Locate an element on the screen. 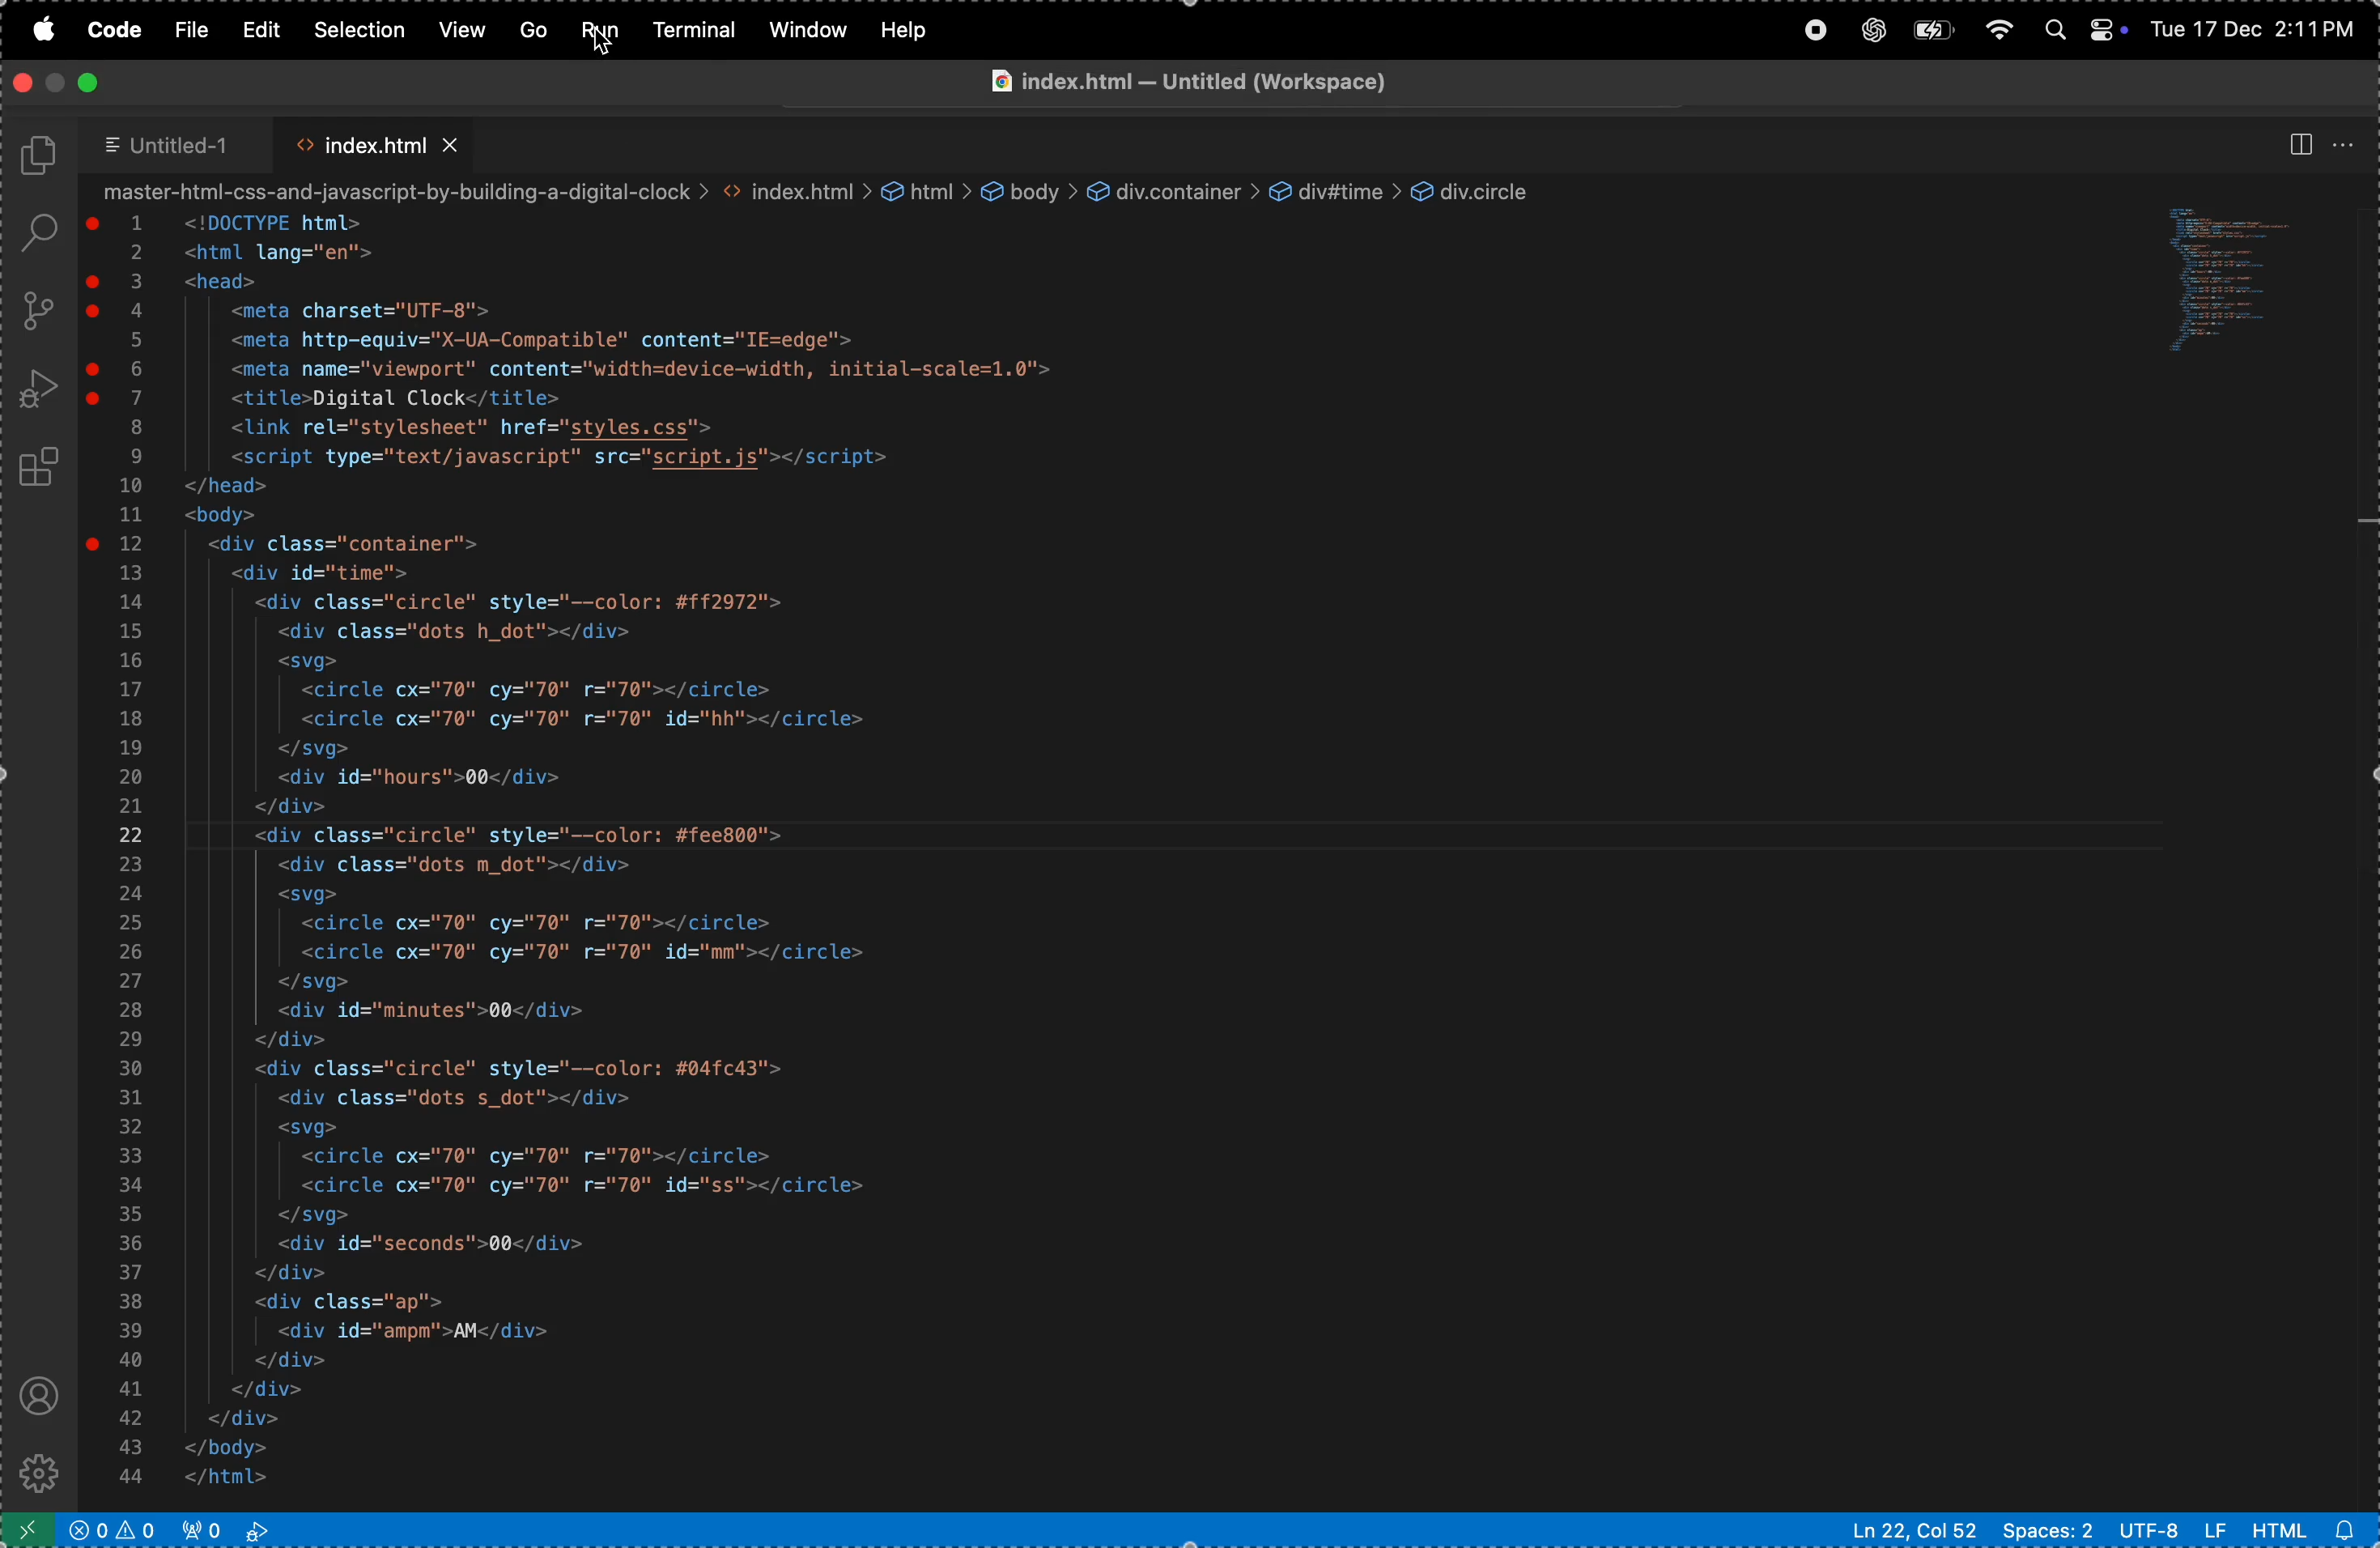  code window  is located at coordinates (2247, 278).